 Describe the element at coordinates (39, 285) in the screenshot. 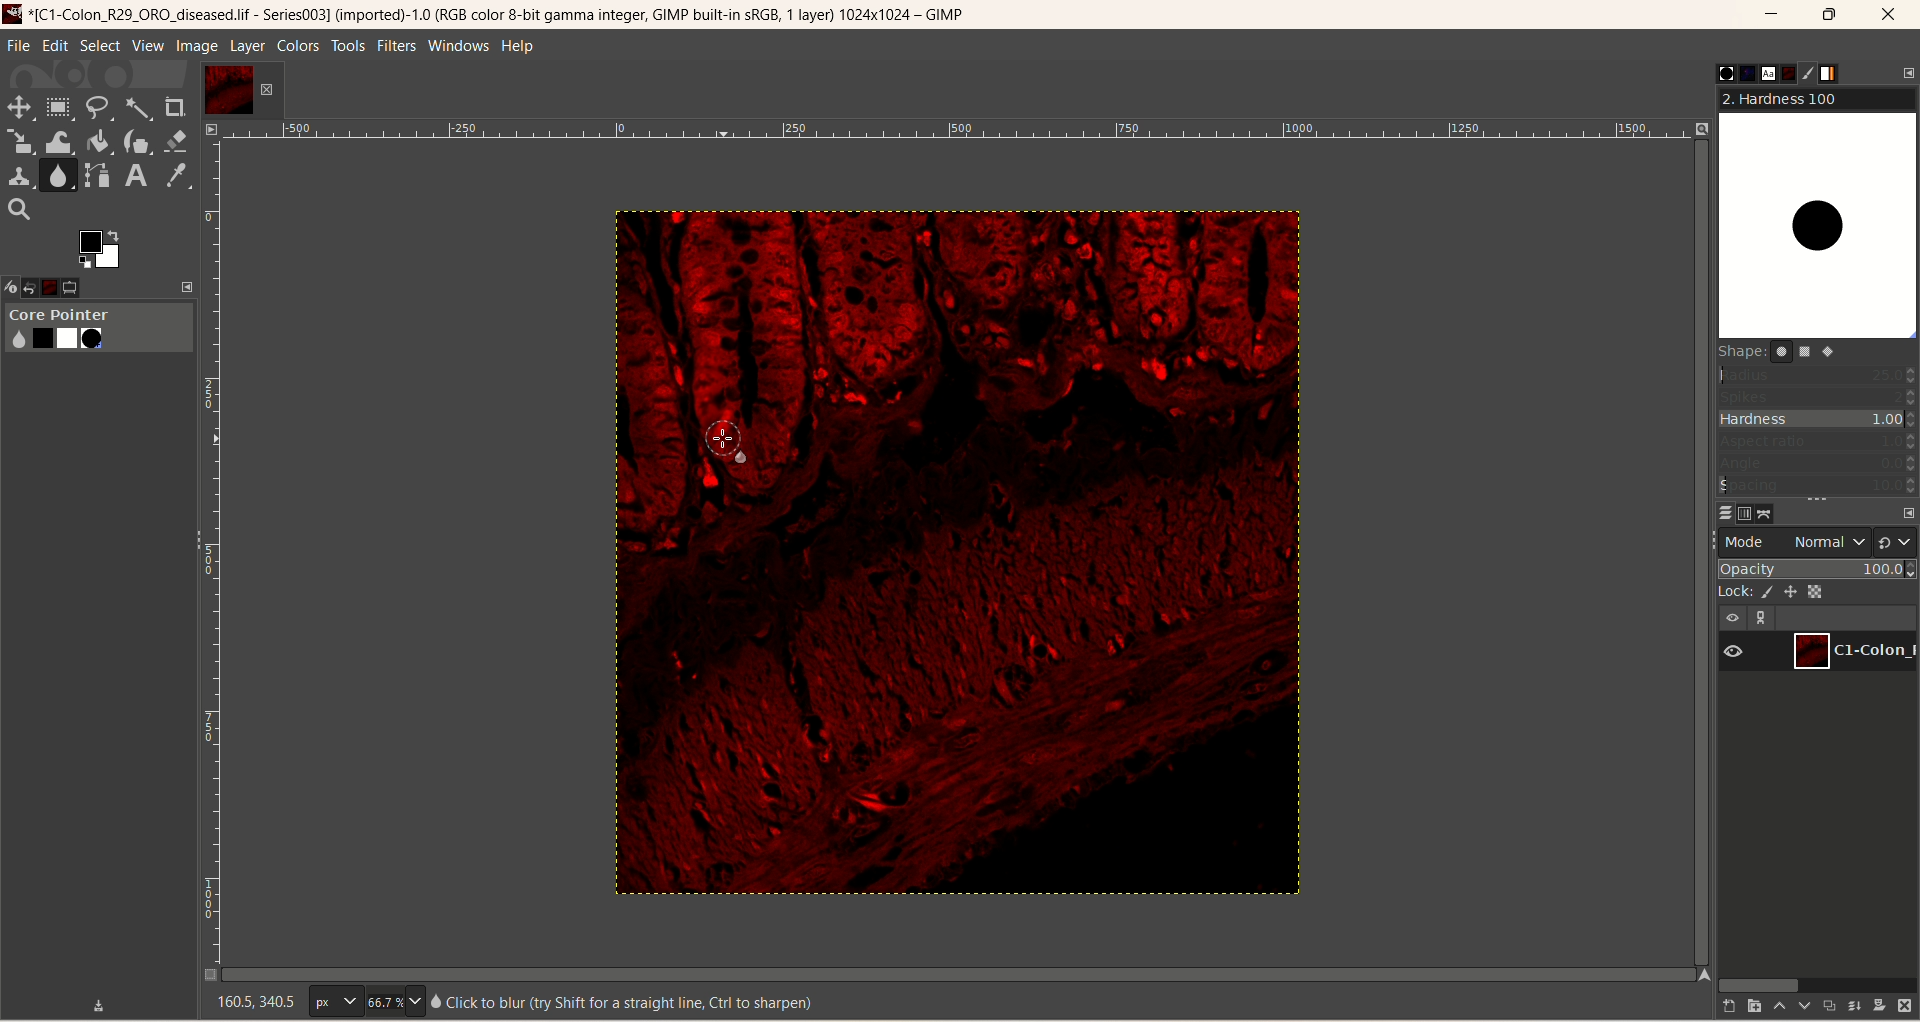

I see `open` at that location.